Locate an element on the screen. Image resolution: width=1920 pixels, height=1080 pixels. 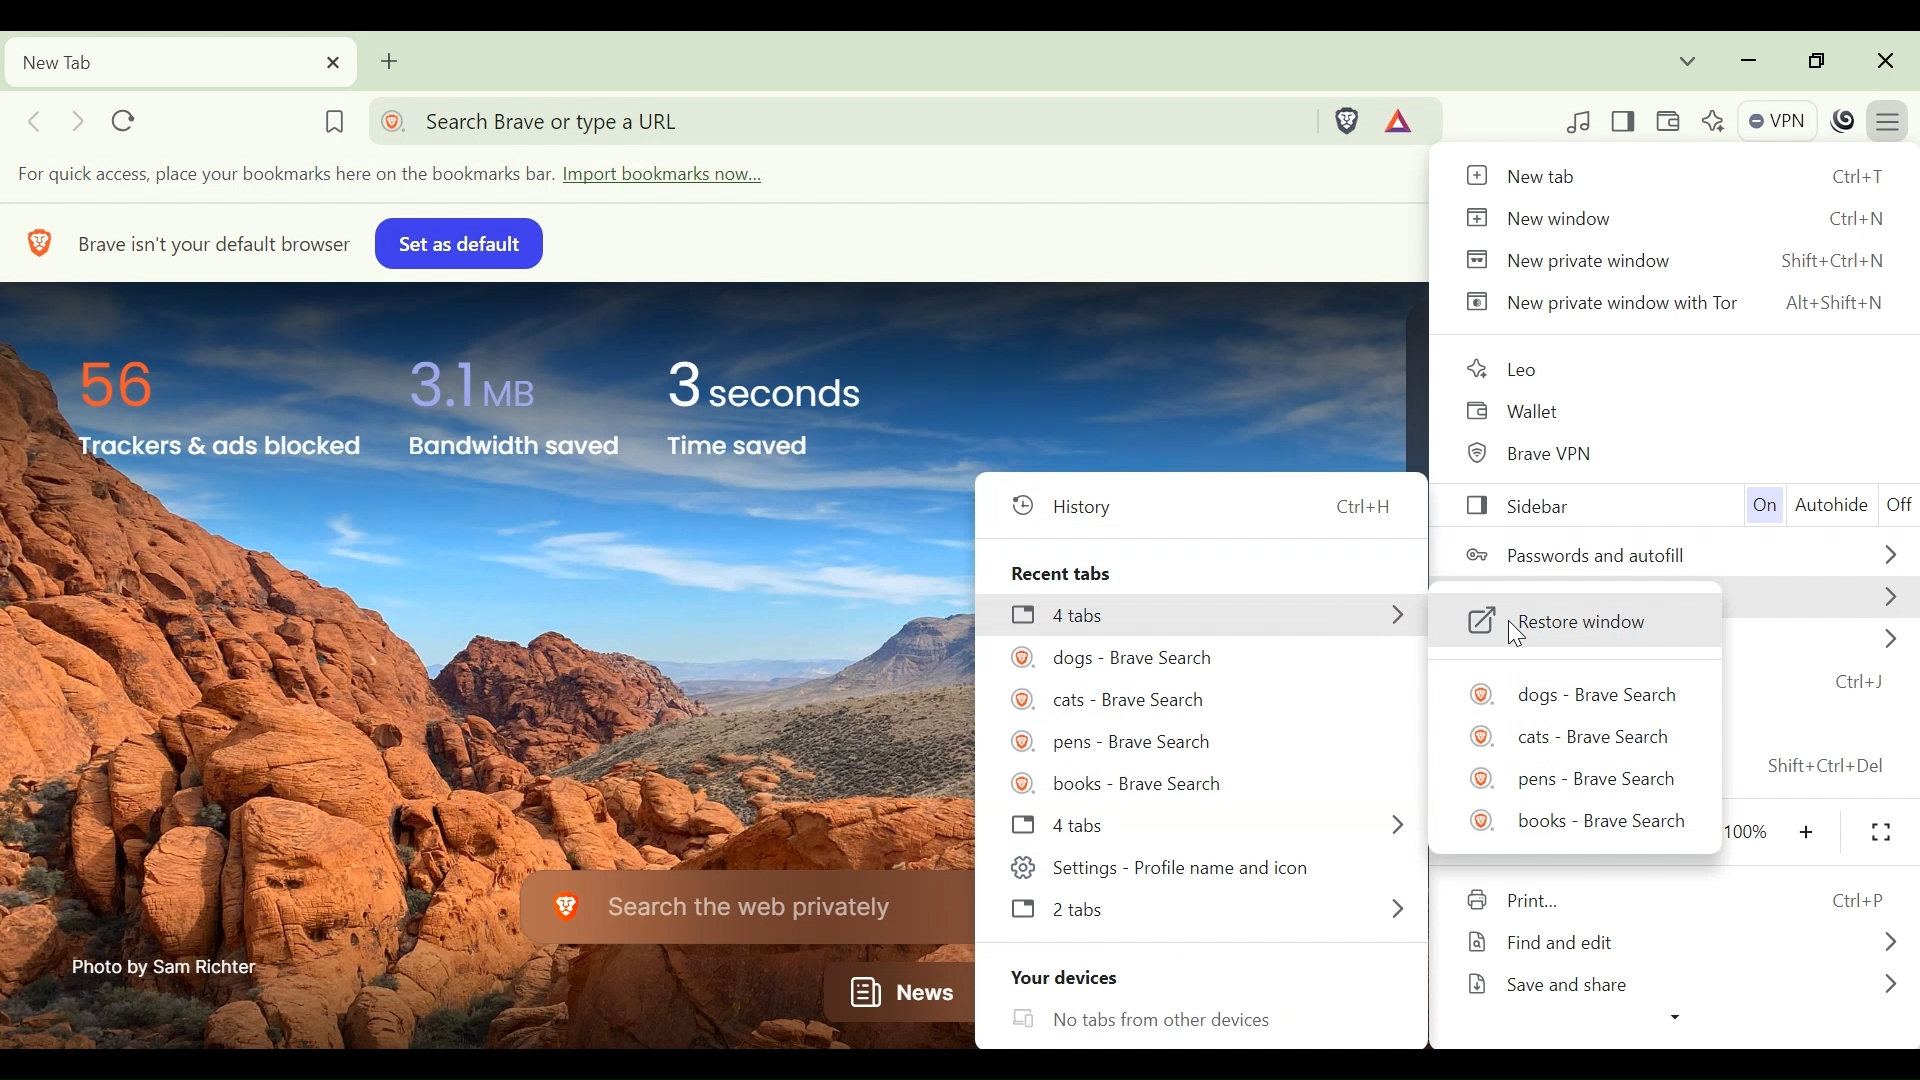
Find and edit is located at coordinates (1560, 943).